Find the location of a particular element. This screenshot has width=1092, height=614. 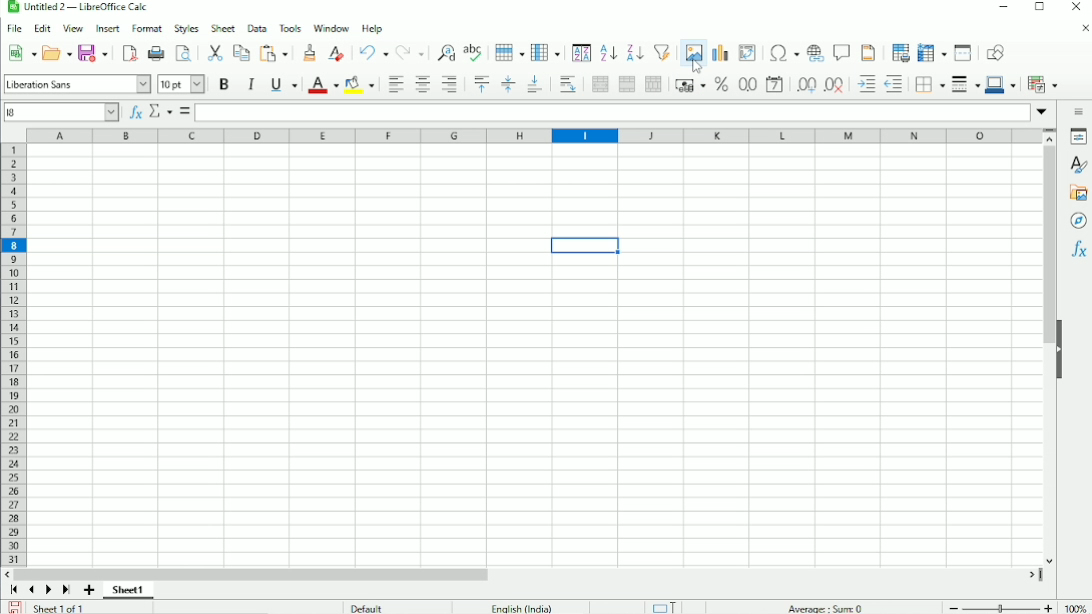

Minimize is located at coordinates (1001, 8).